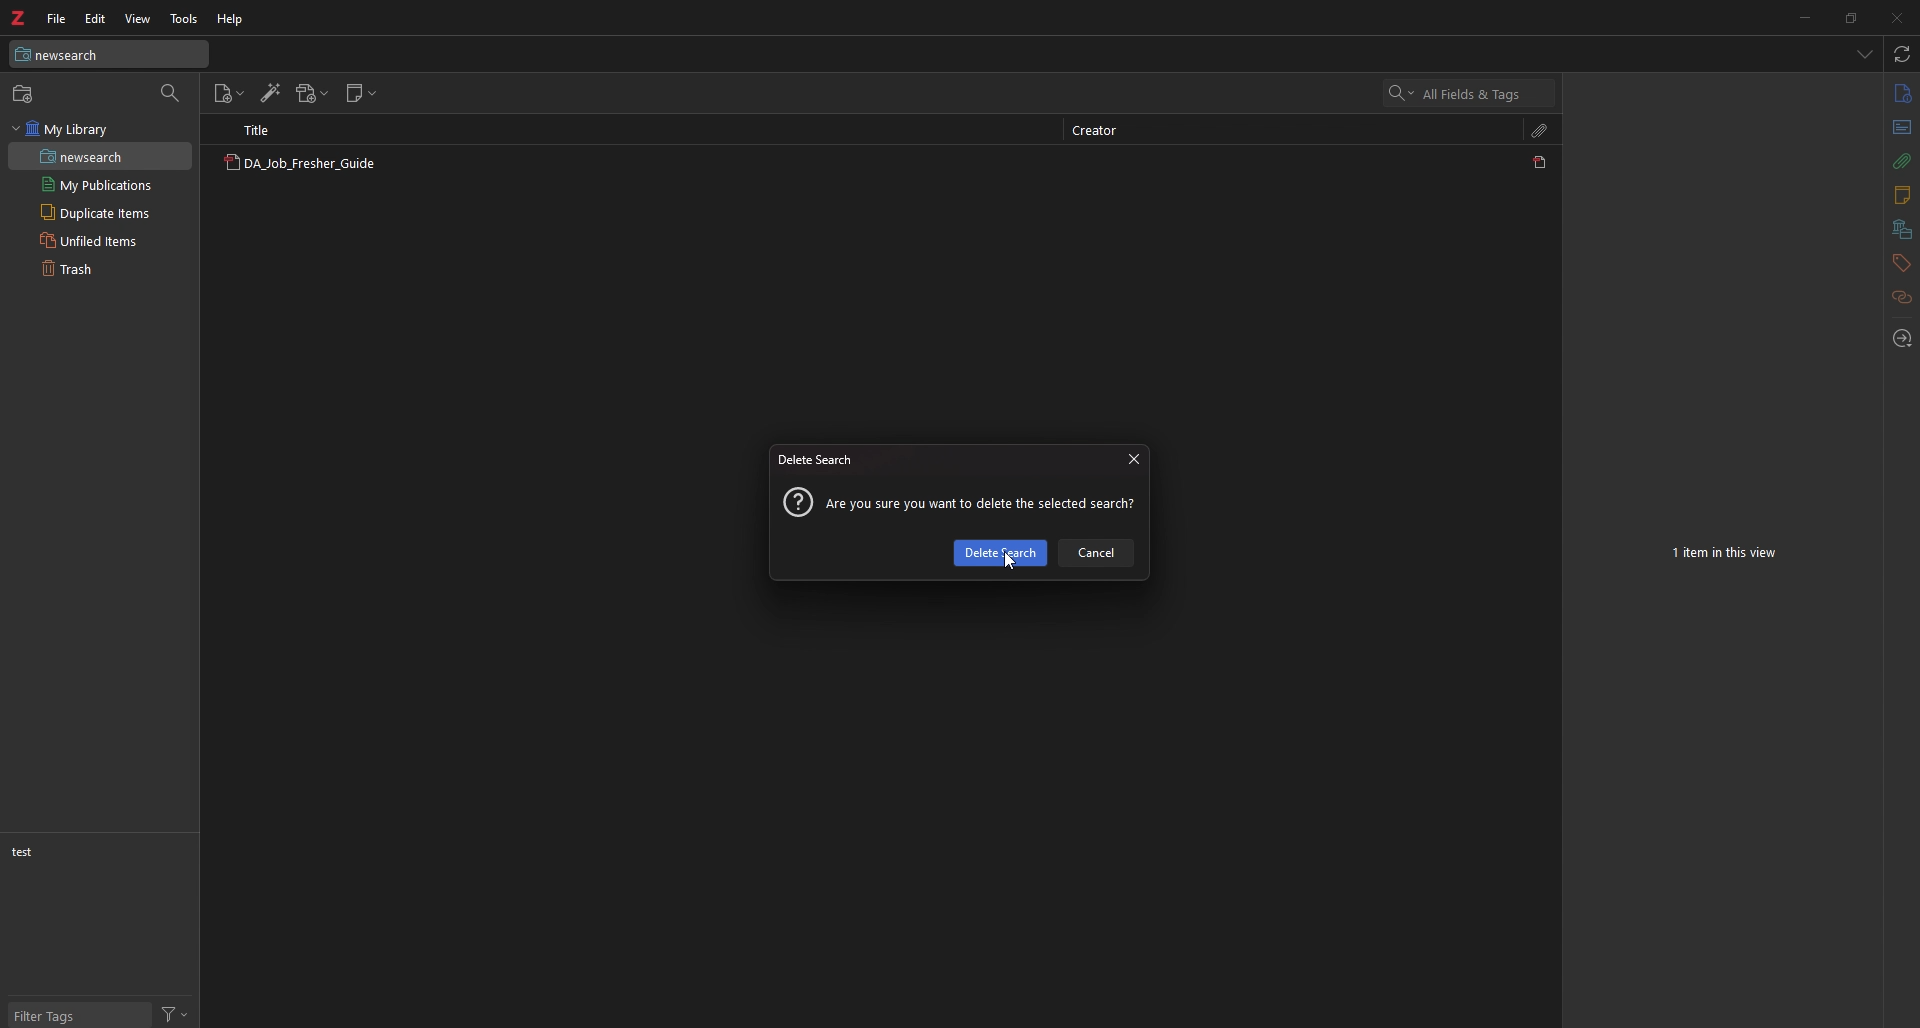 The width and height of the screenshot is (1920, 1028). What do you see at coordinates (1899, 95) in the screenshot?
I see `info` at bounding box center [1899, 95].